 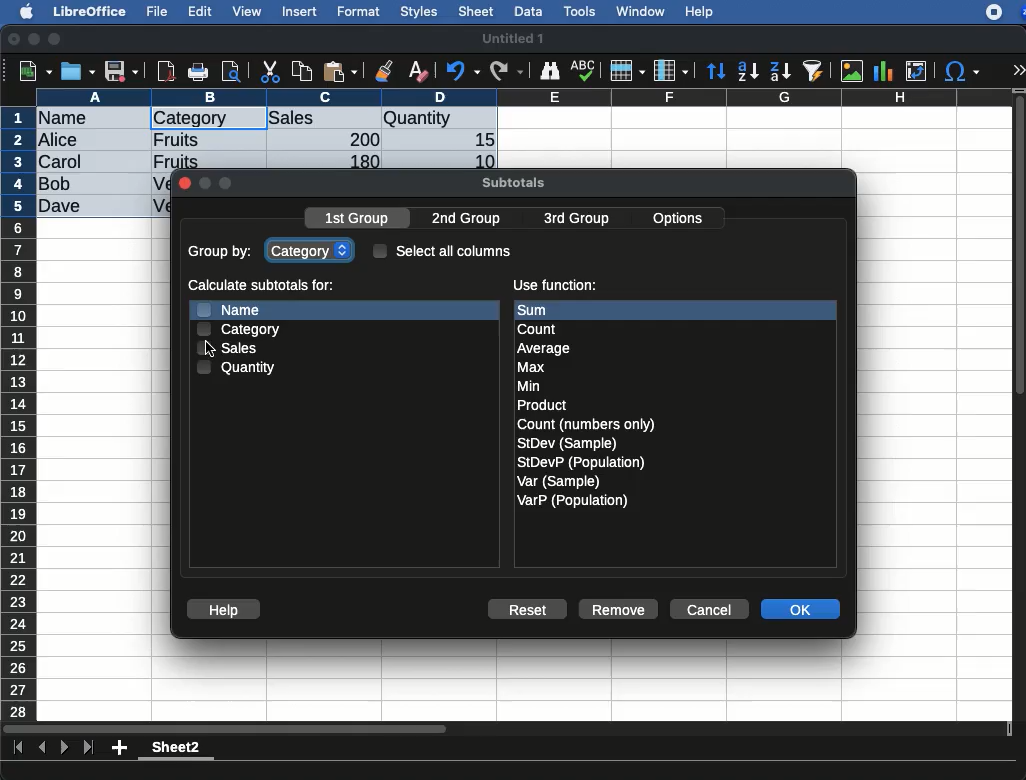 I want to click on row, so click(x=20, y=413).